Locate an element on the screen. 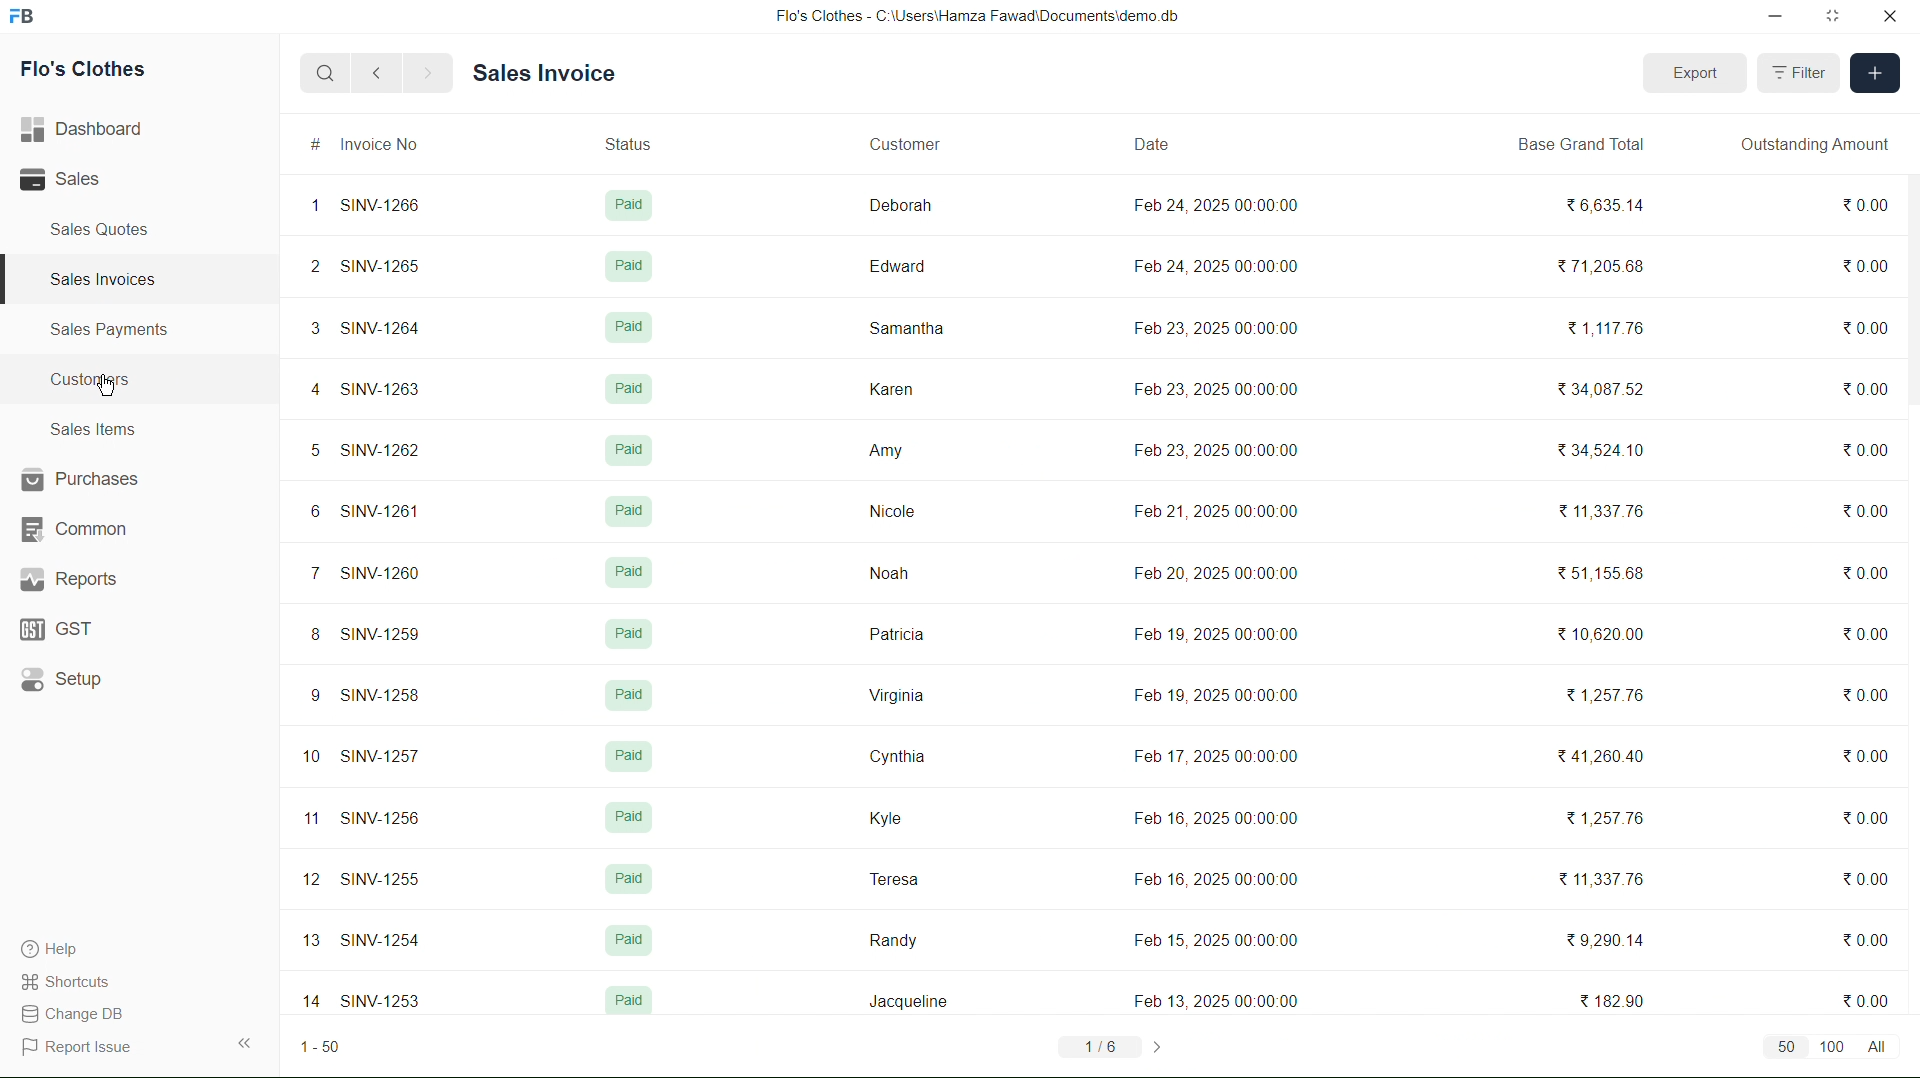 This screenshot has height=1078, width=1920. 7 is located at coordinates (306, 570).